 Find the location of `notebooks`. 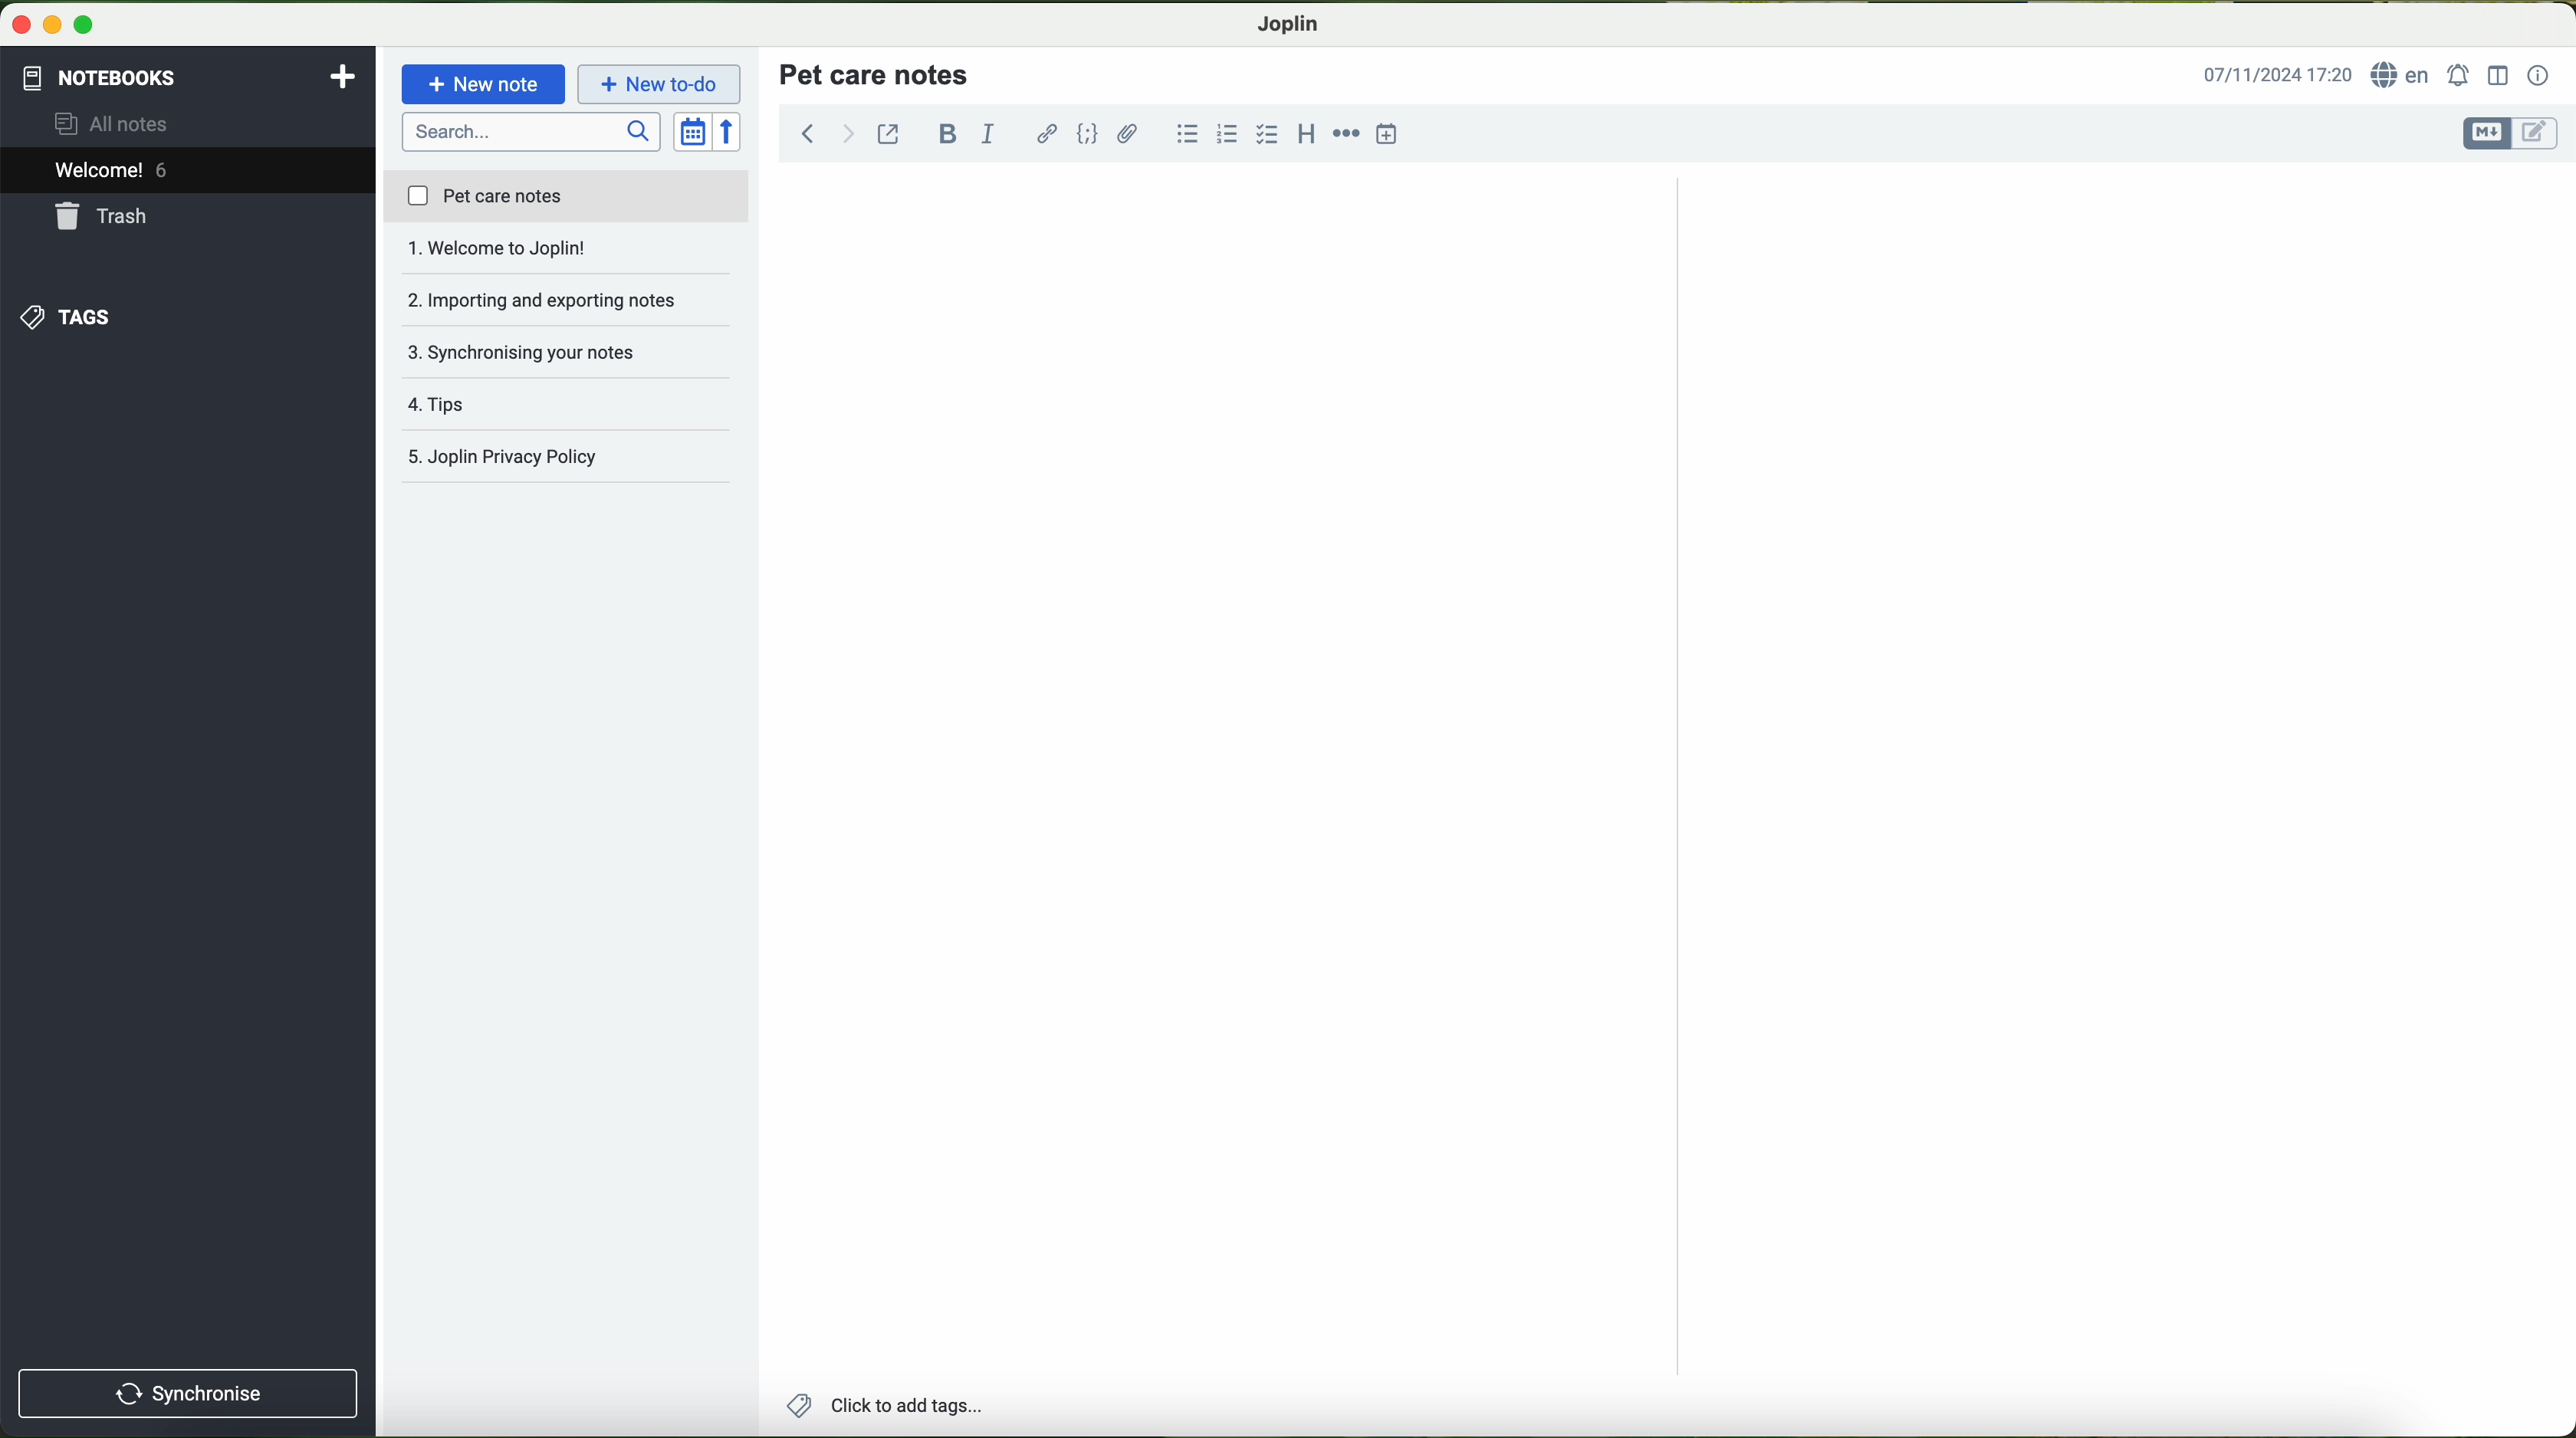

notebooks is located at coordinates (97, 74).